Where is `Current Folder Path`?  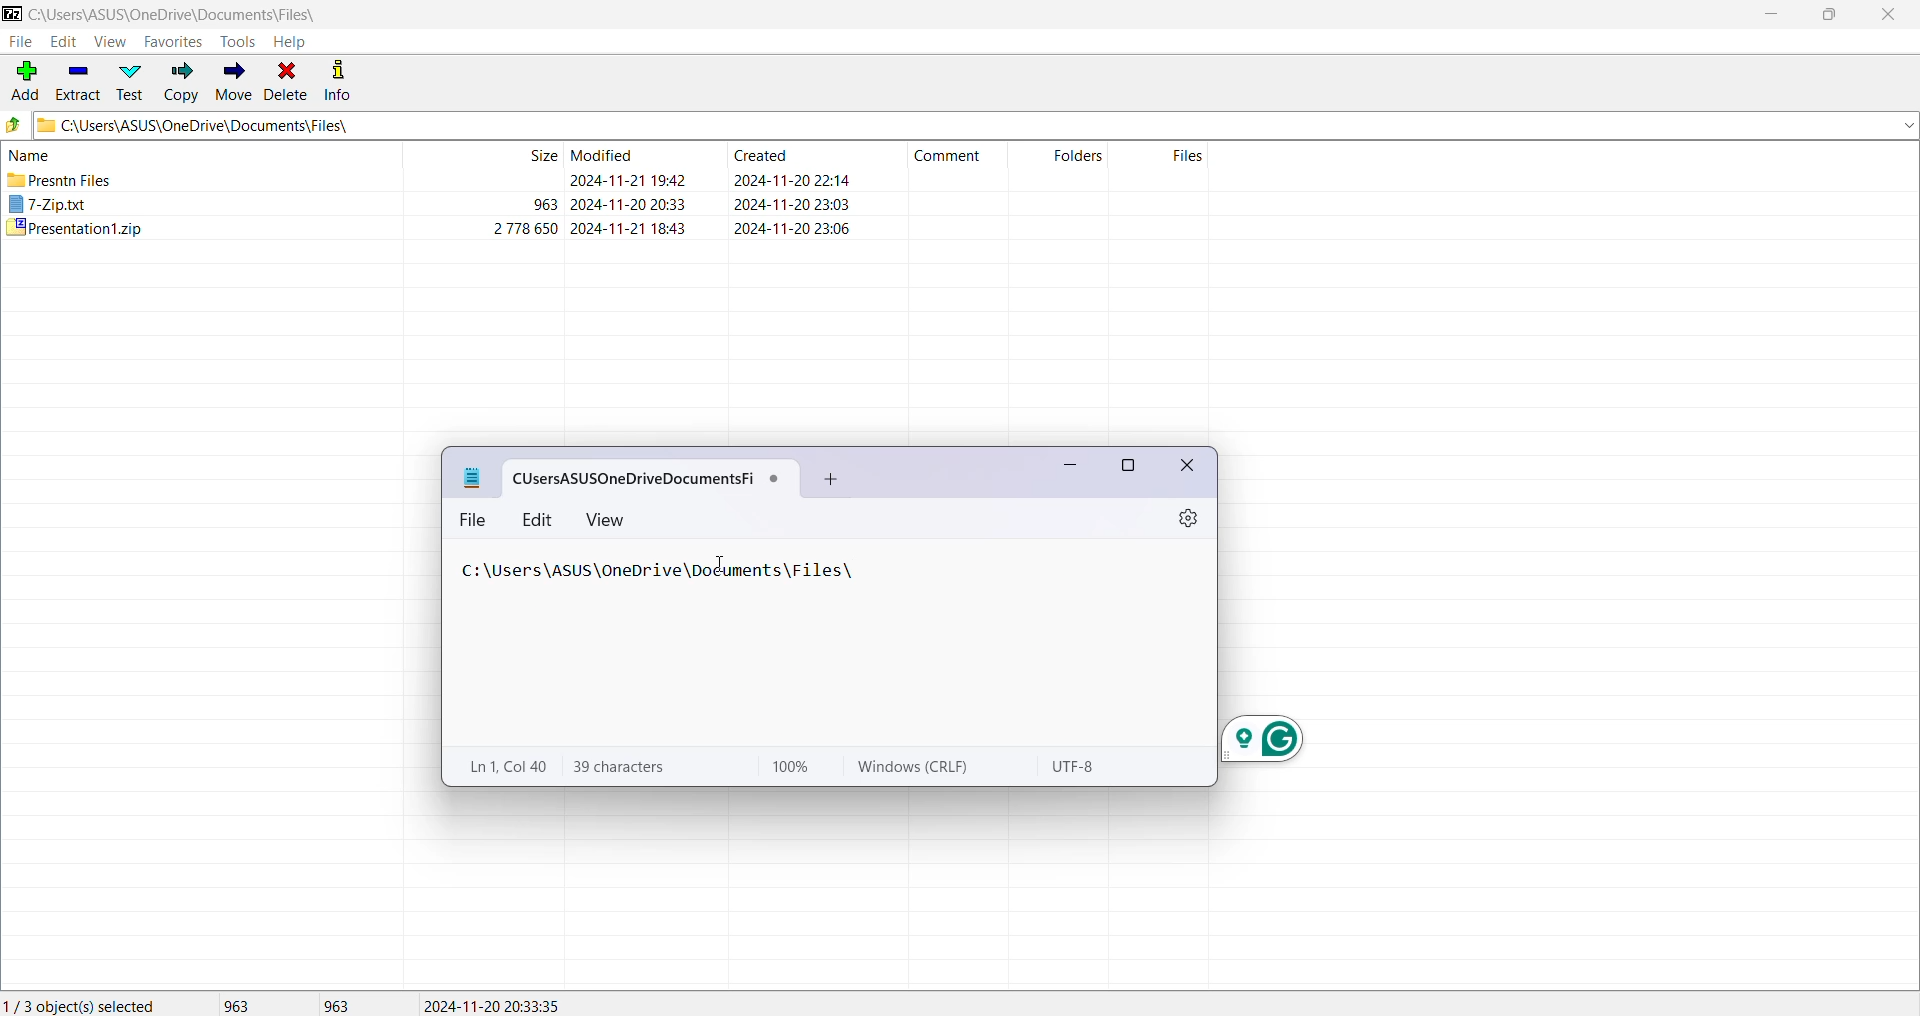 Current Folder Path is located at coordinates (175, 15).